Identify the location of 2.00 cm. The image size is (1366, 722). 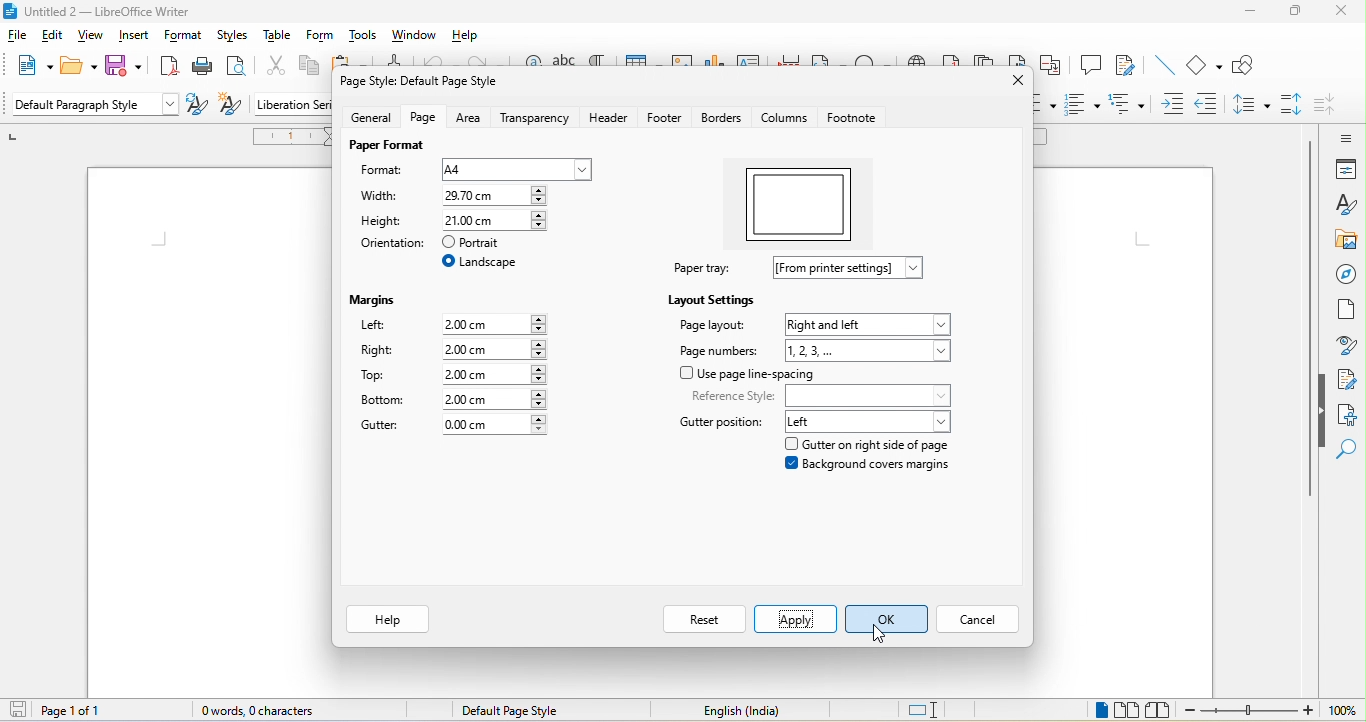
(496, 324).